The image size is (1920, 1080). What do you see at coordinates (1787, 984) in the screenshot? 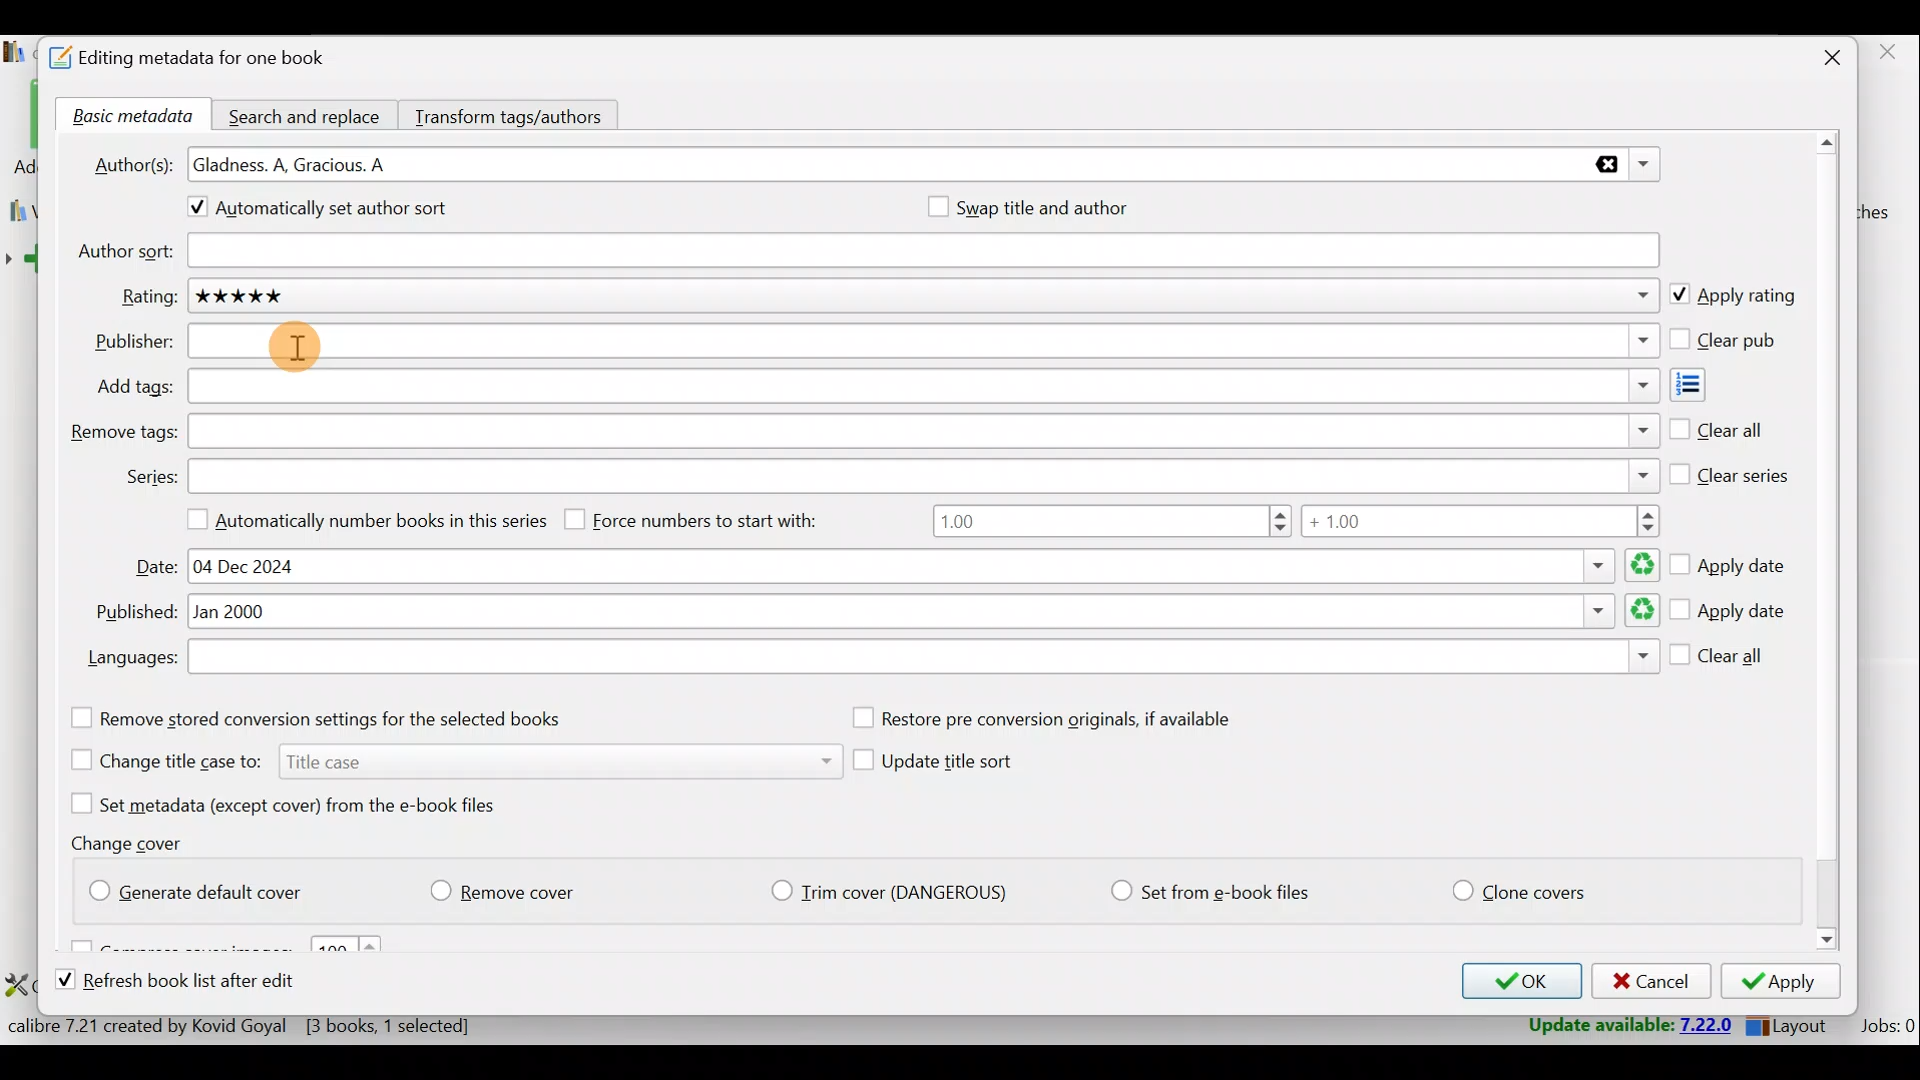
I see `Apply` at bounding box center [1787, 984].